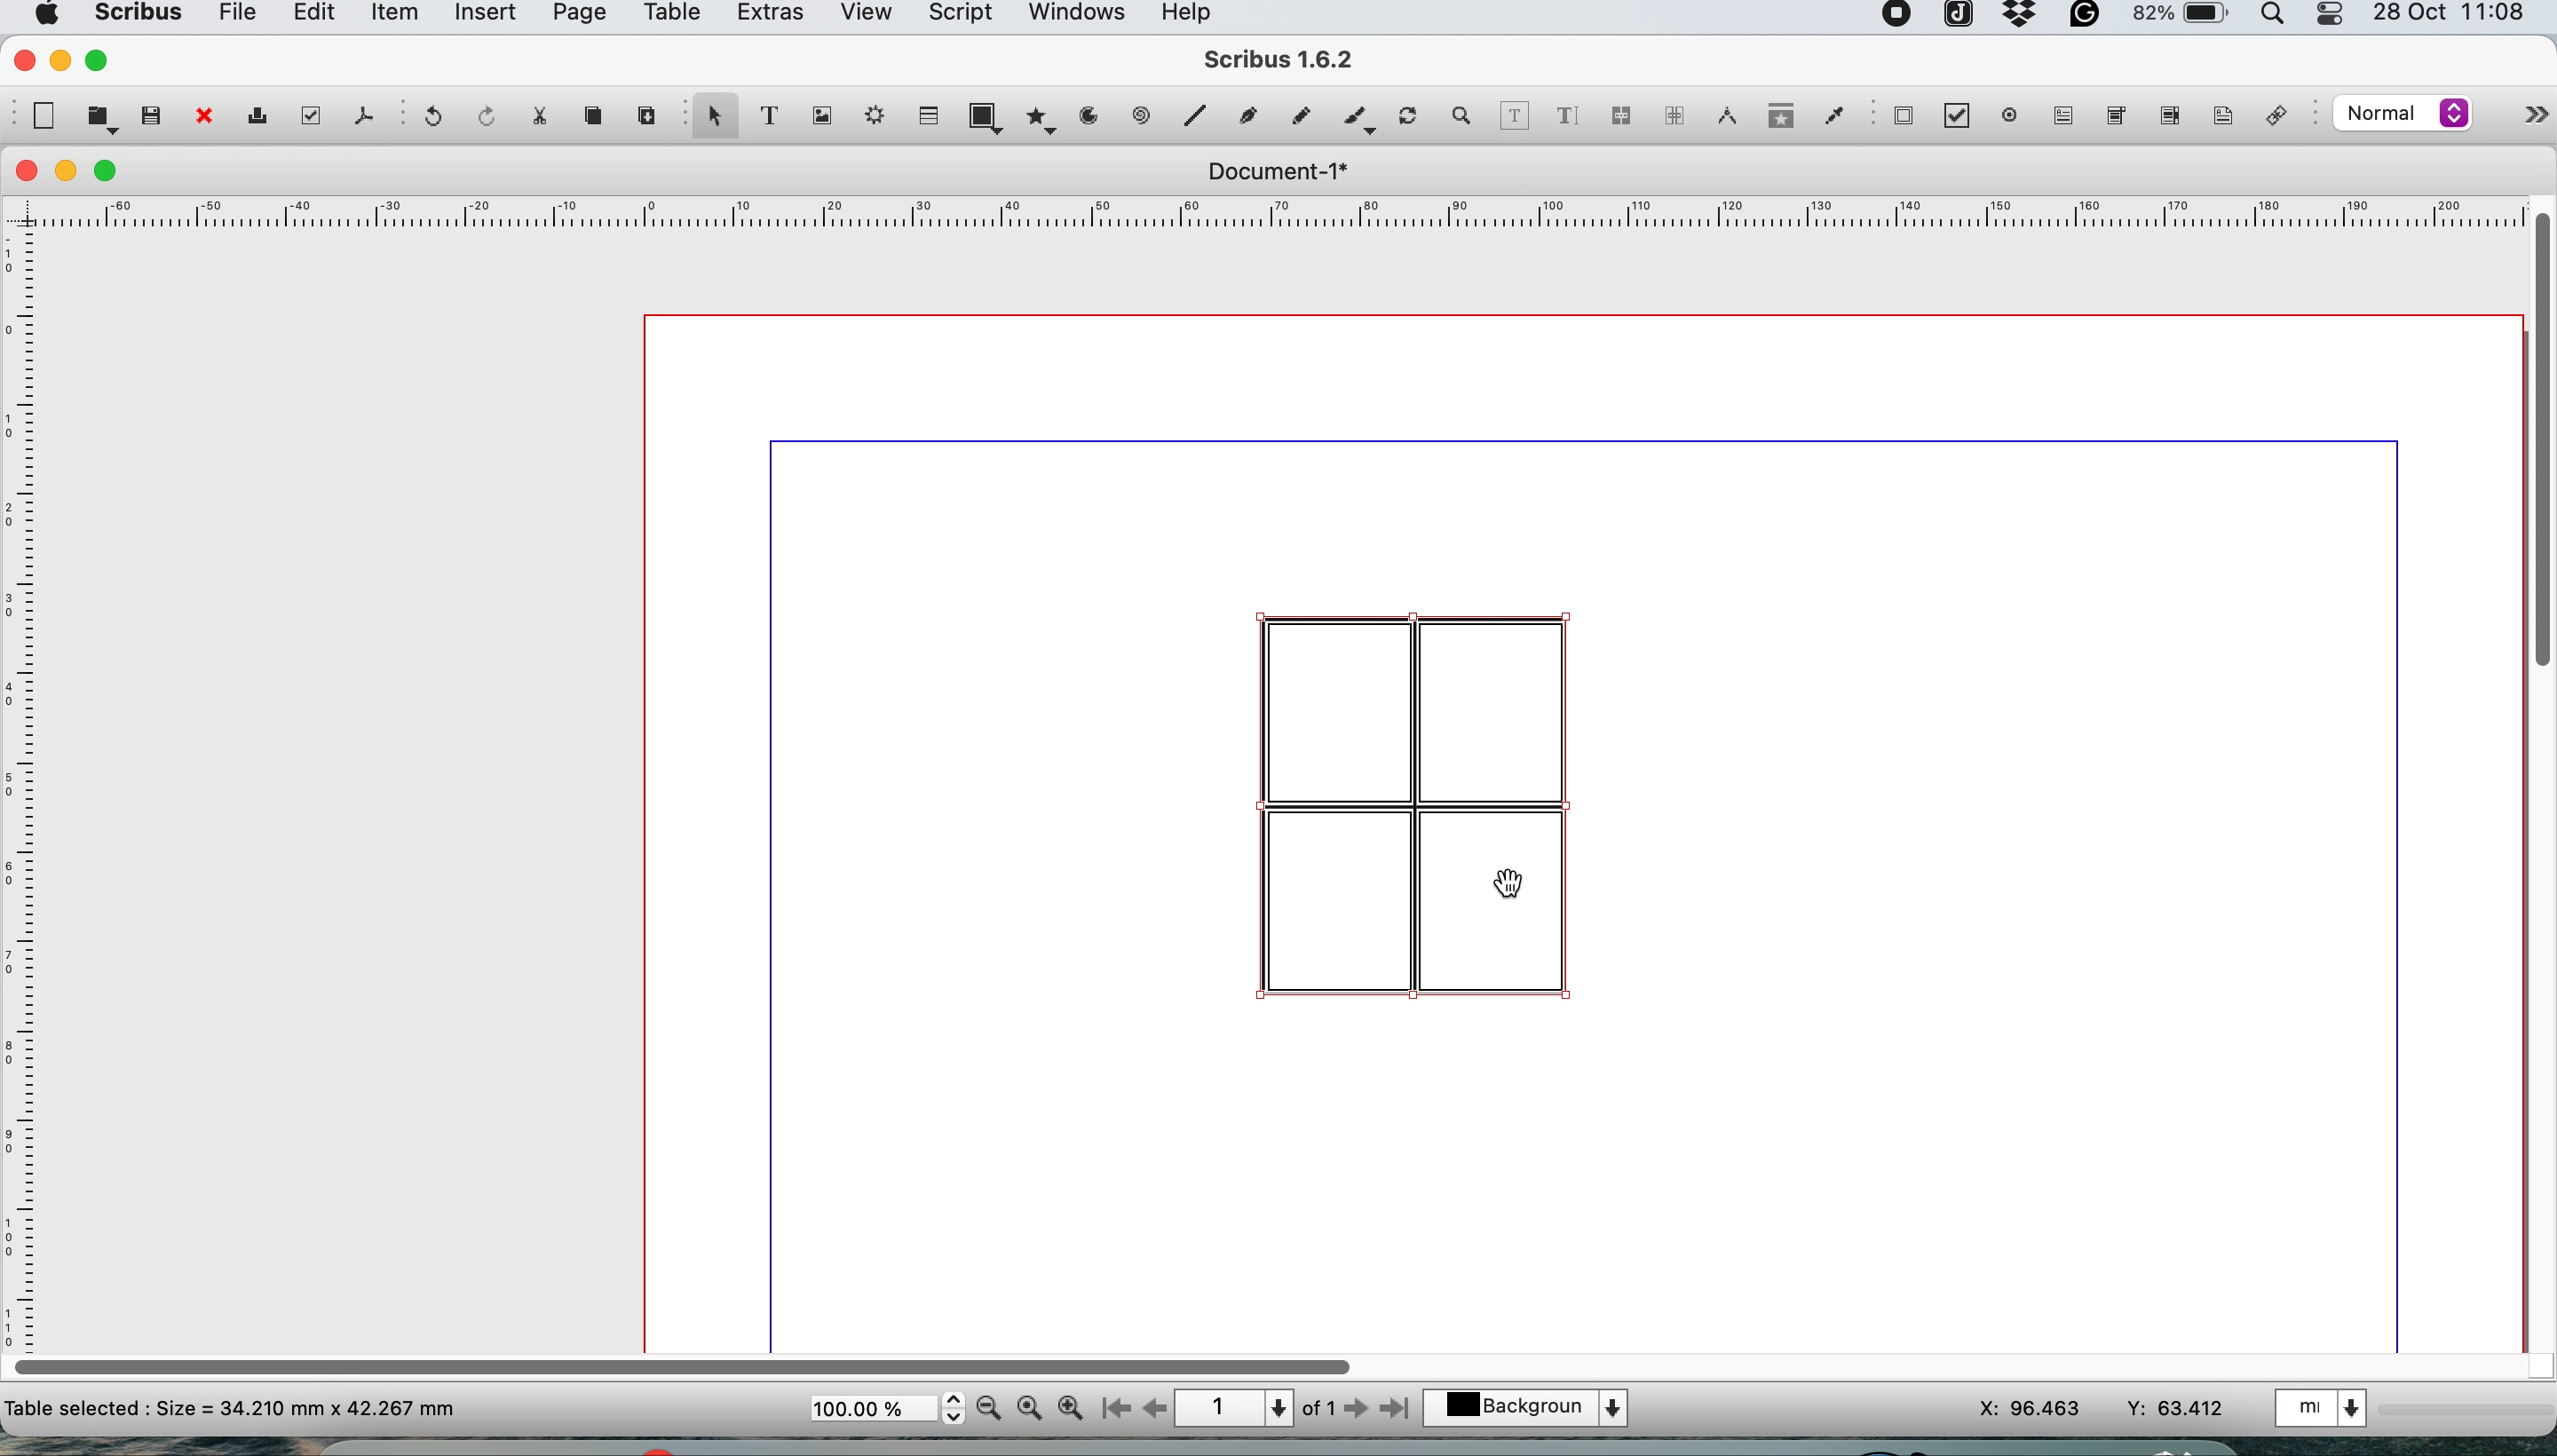  I want to click on table to edit, so click(1423, 805).